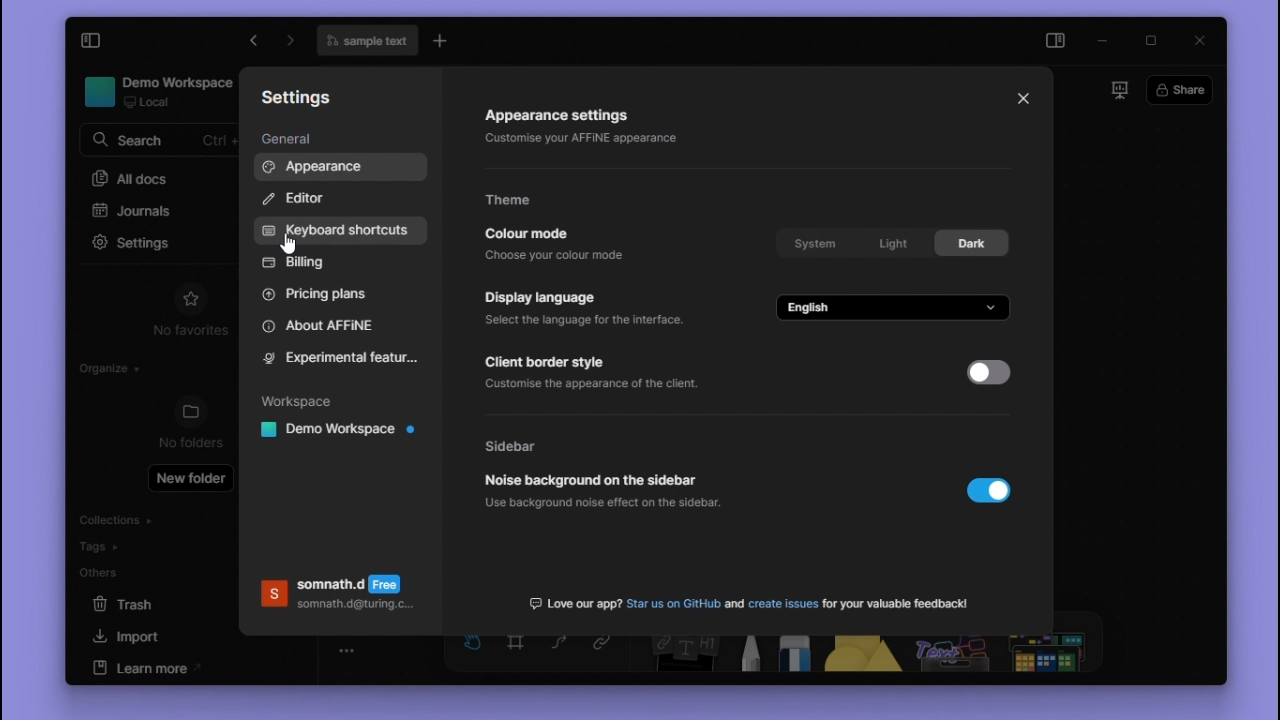 The height and width of the screenshot is (720, 1280). What do you see at coordinates (581, 130) in the screenshot?
I see `Appearance settings` at bounding box center [581, 130].